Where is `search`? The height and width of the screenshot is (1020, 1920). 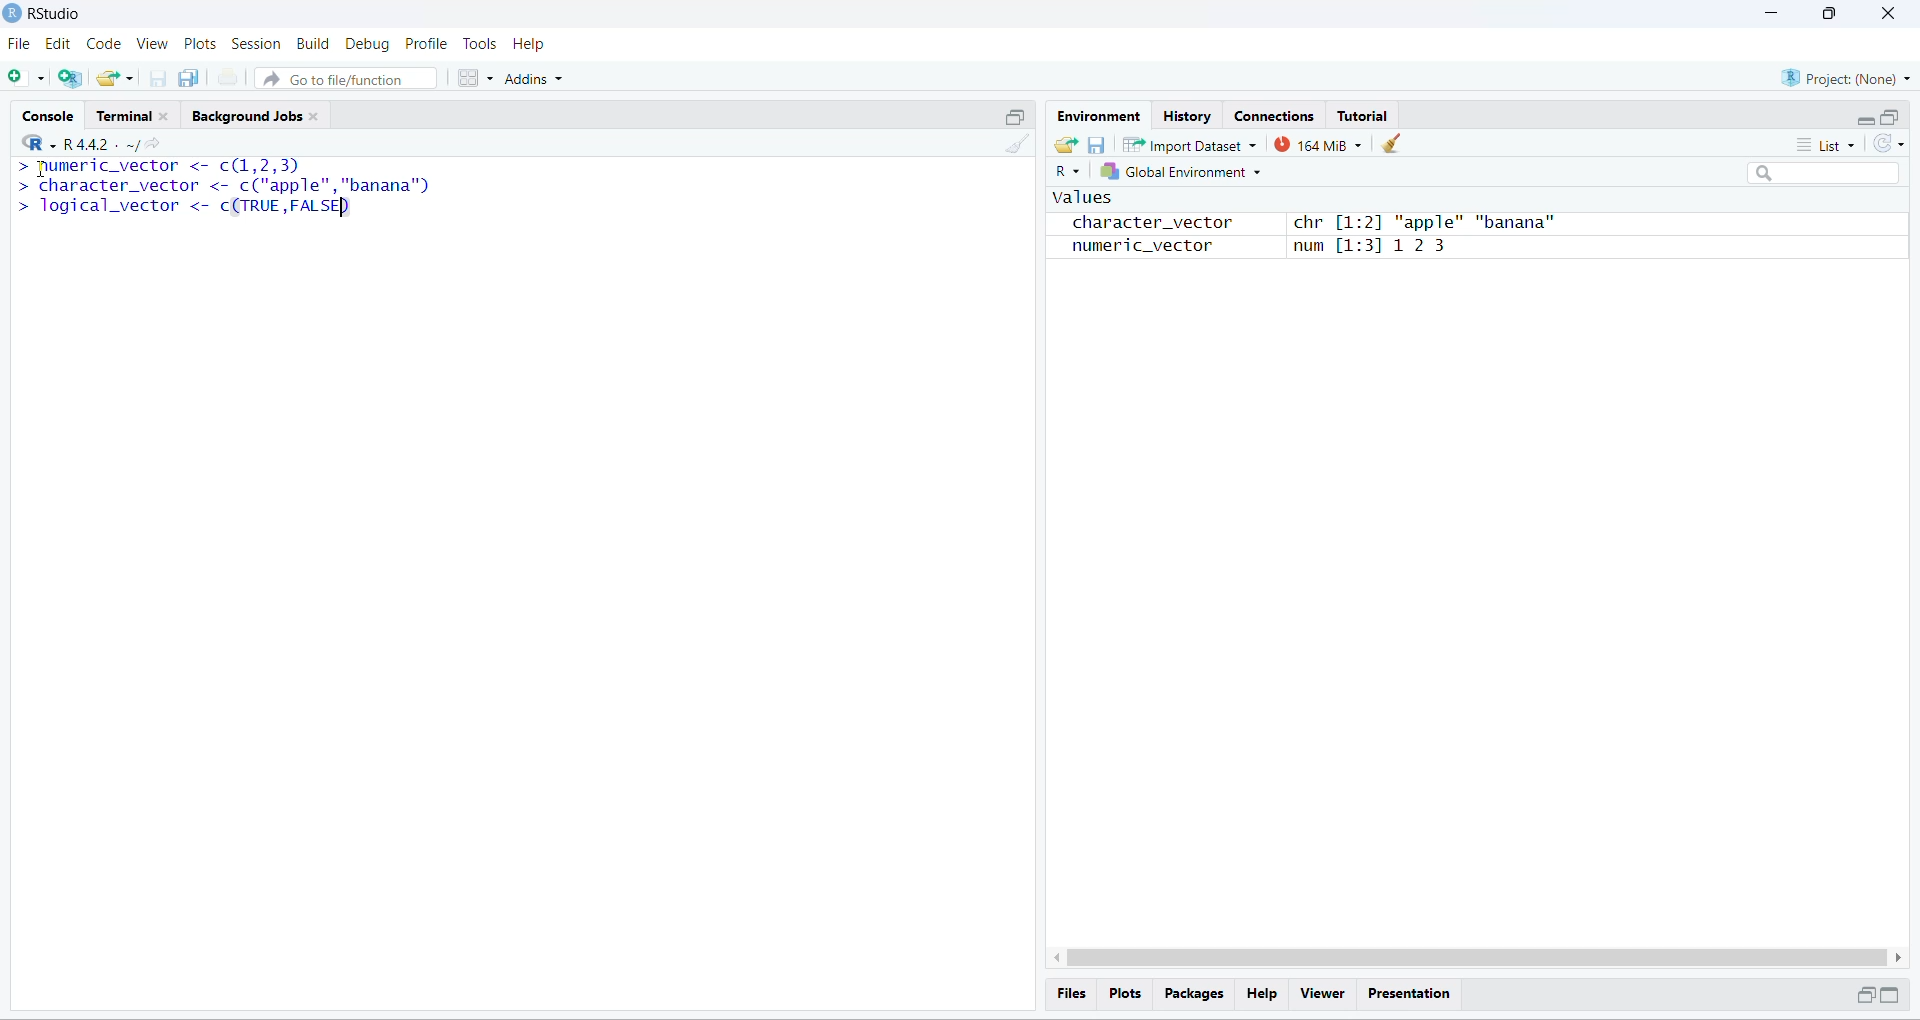 search is located at coordinates (1826, 174).